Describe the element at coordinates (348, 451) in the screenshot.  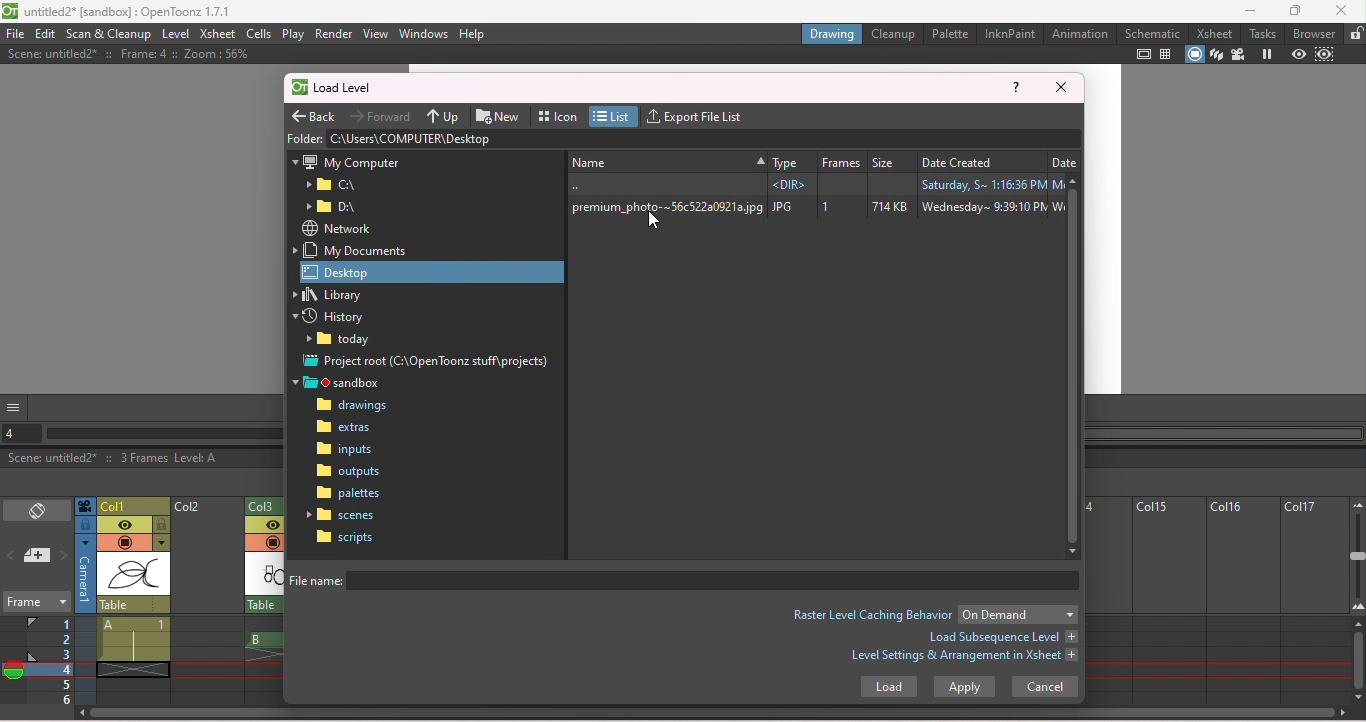
I see `Inputs` at that location.